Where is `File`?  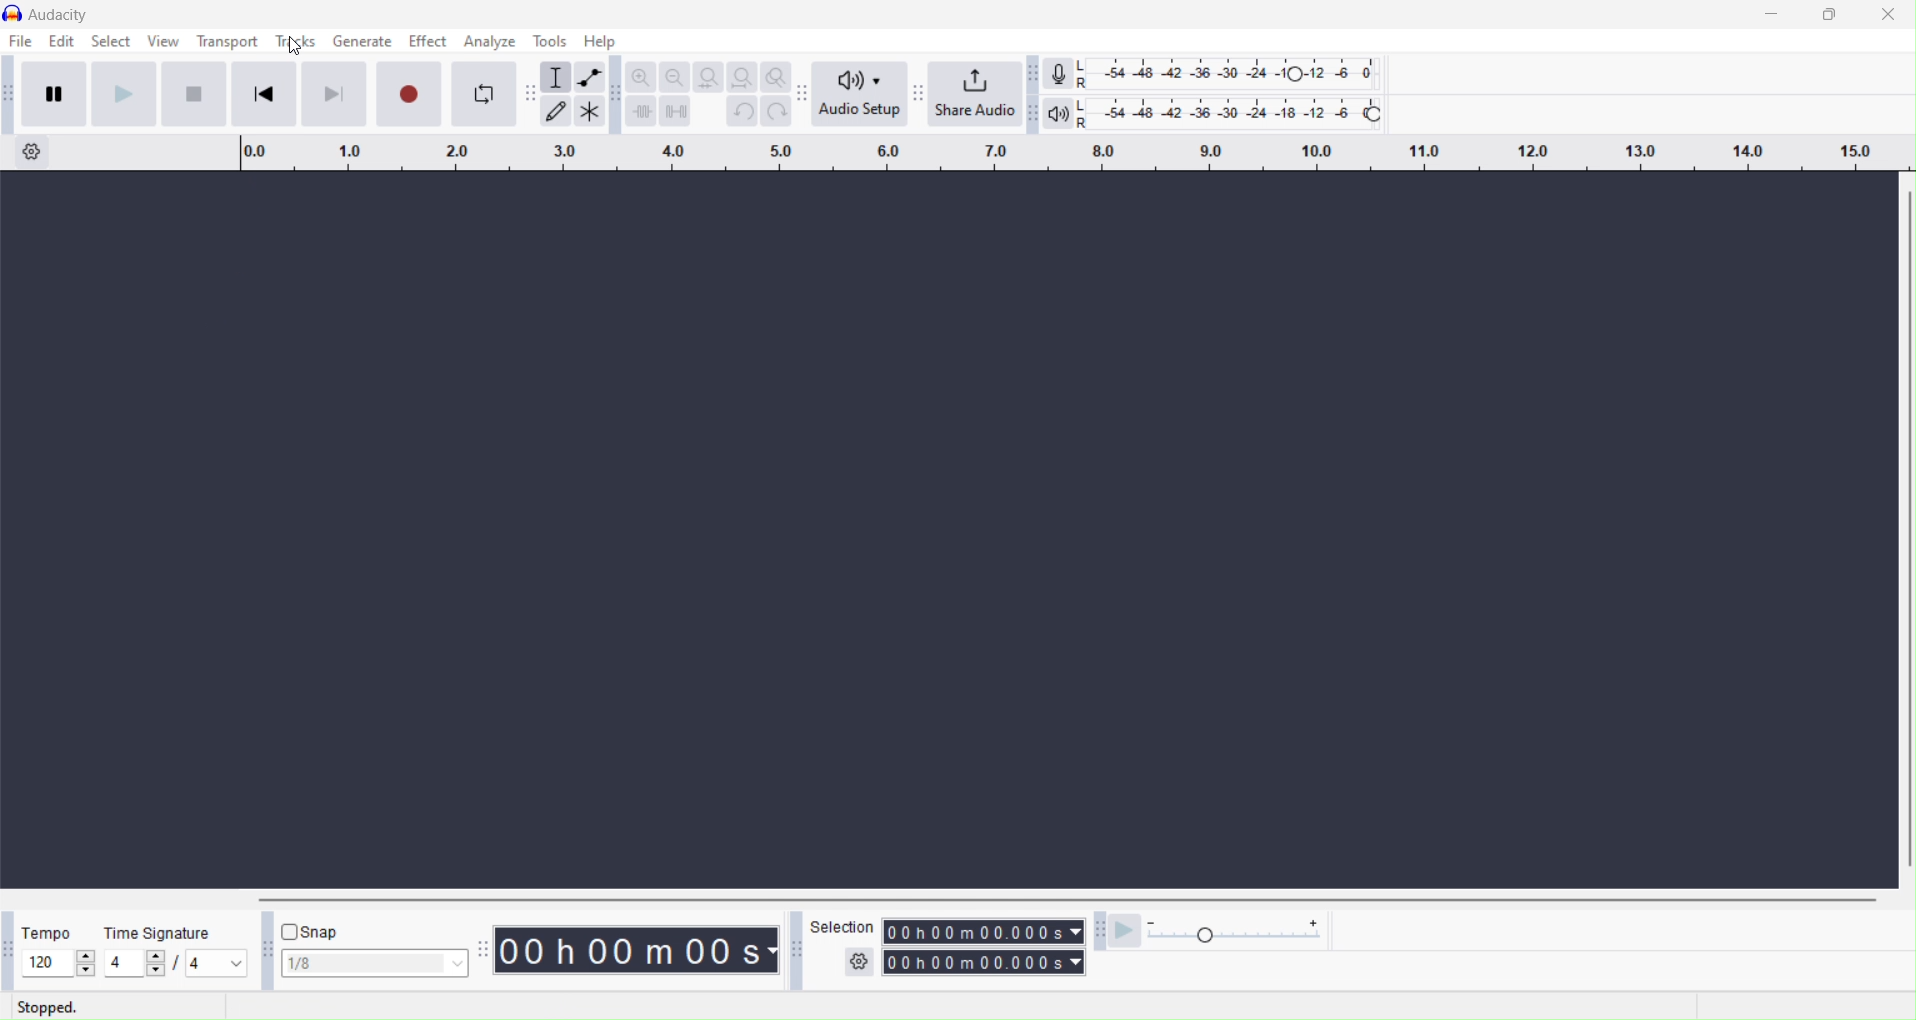 File is located at coordinates (22, 42).